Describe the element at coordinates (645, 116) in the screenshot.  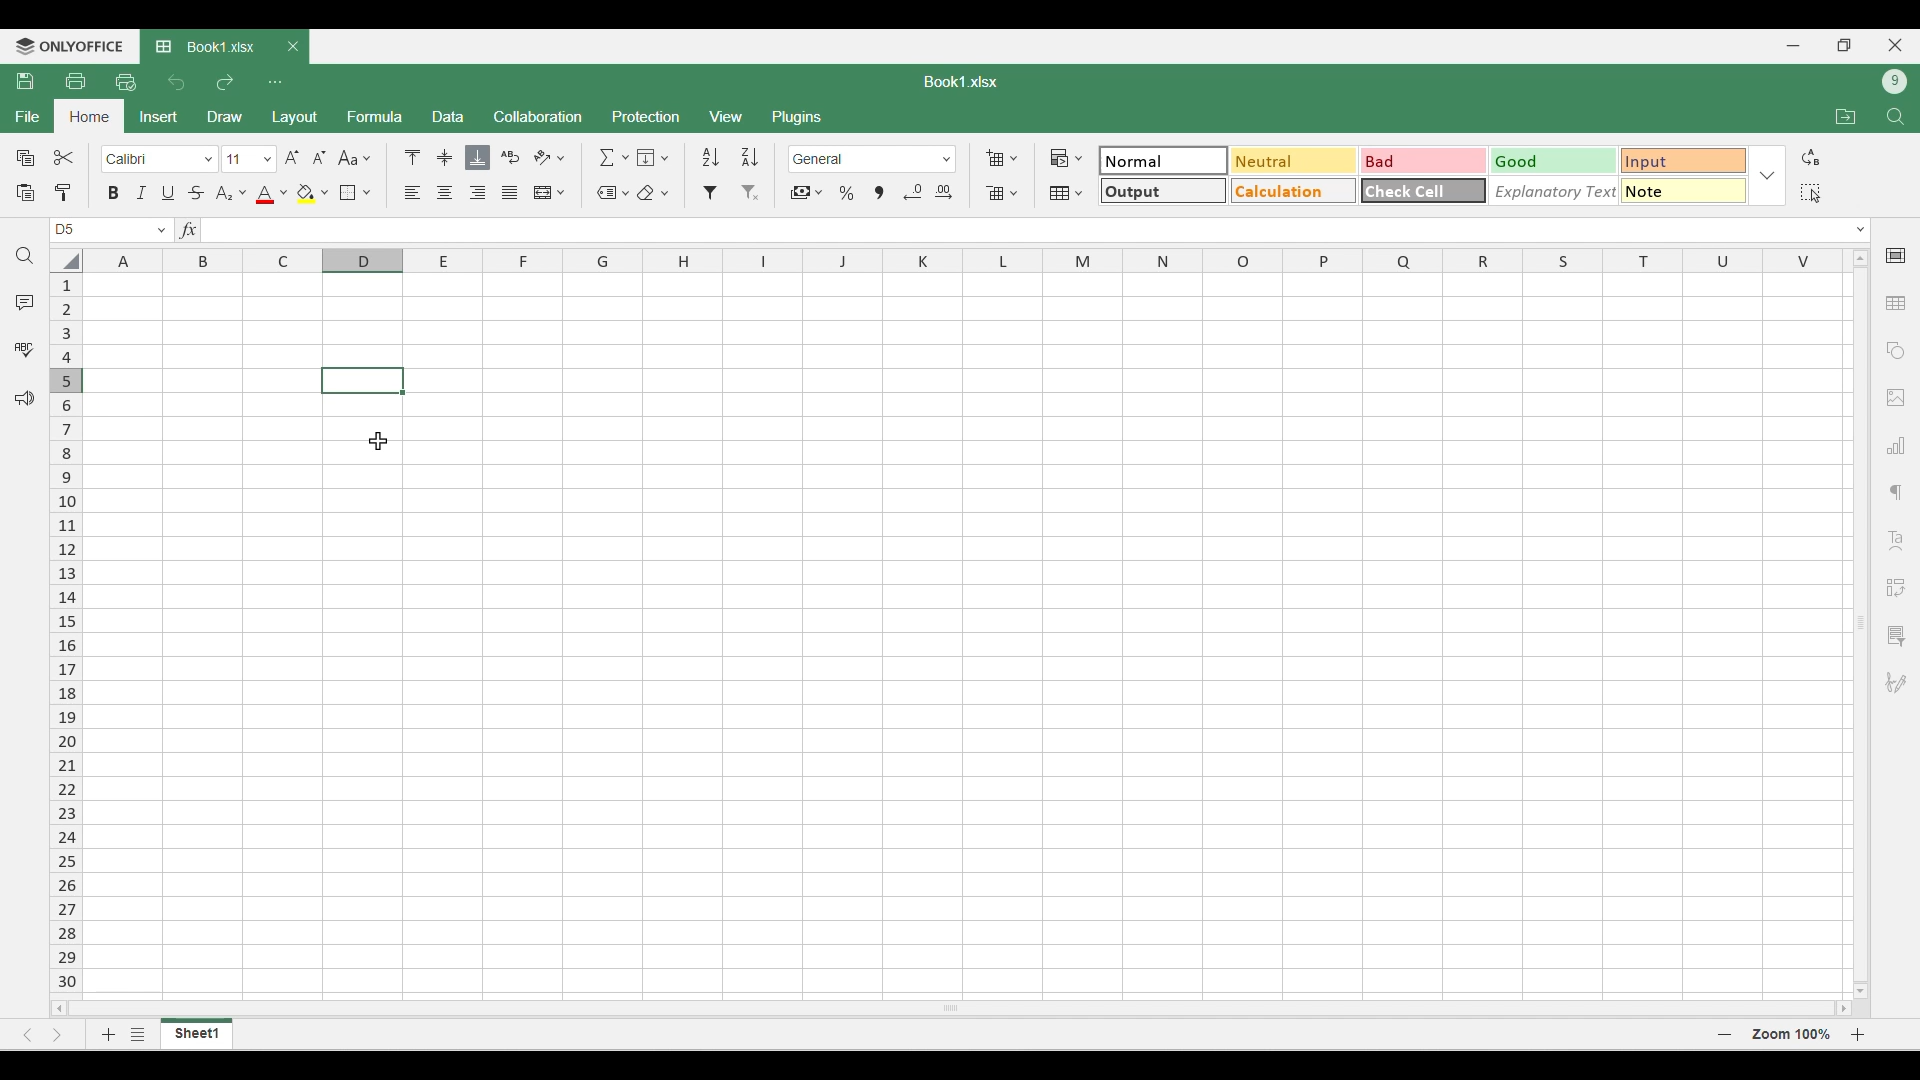
I see `Protection menu` at that location.